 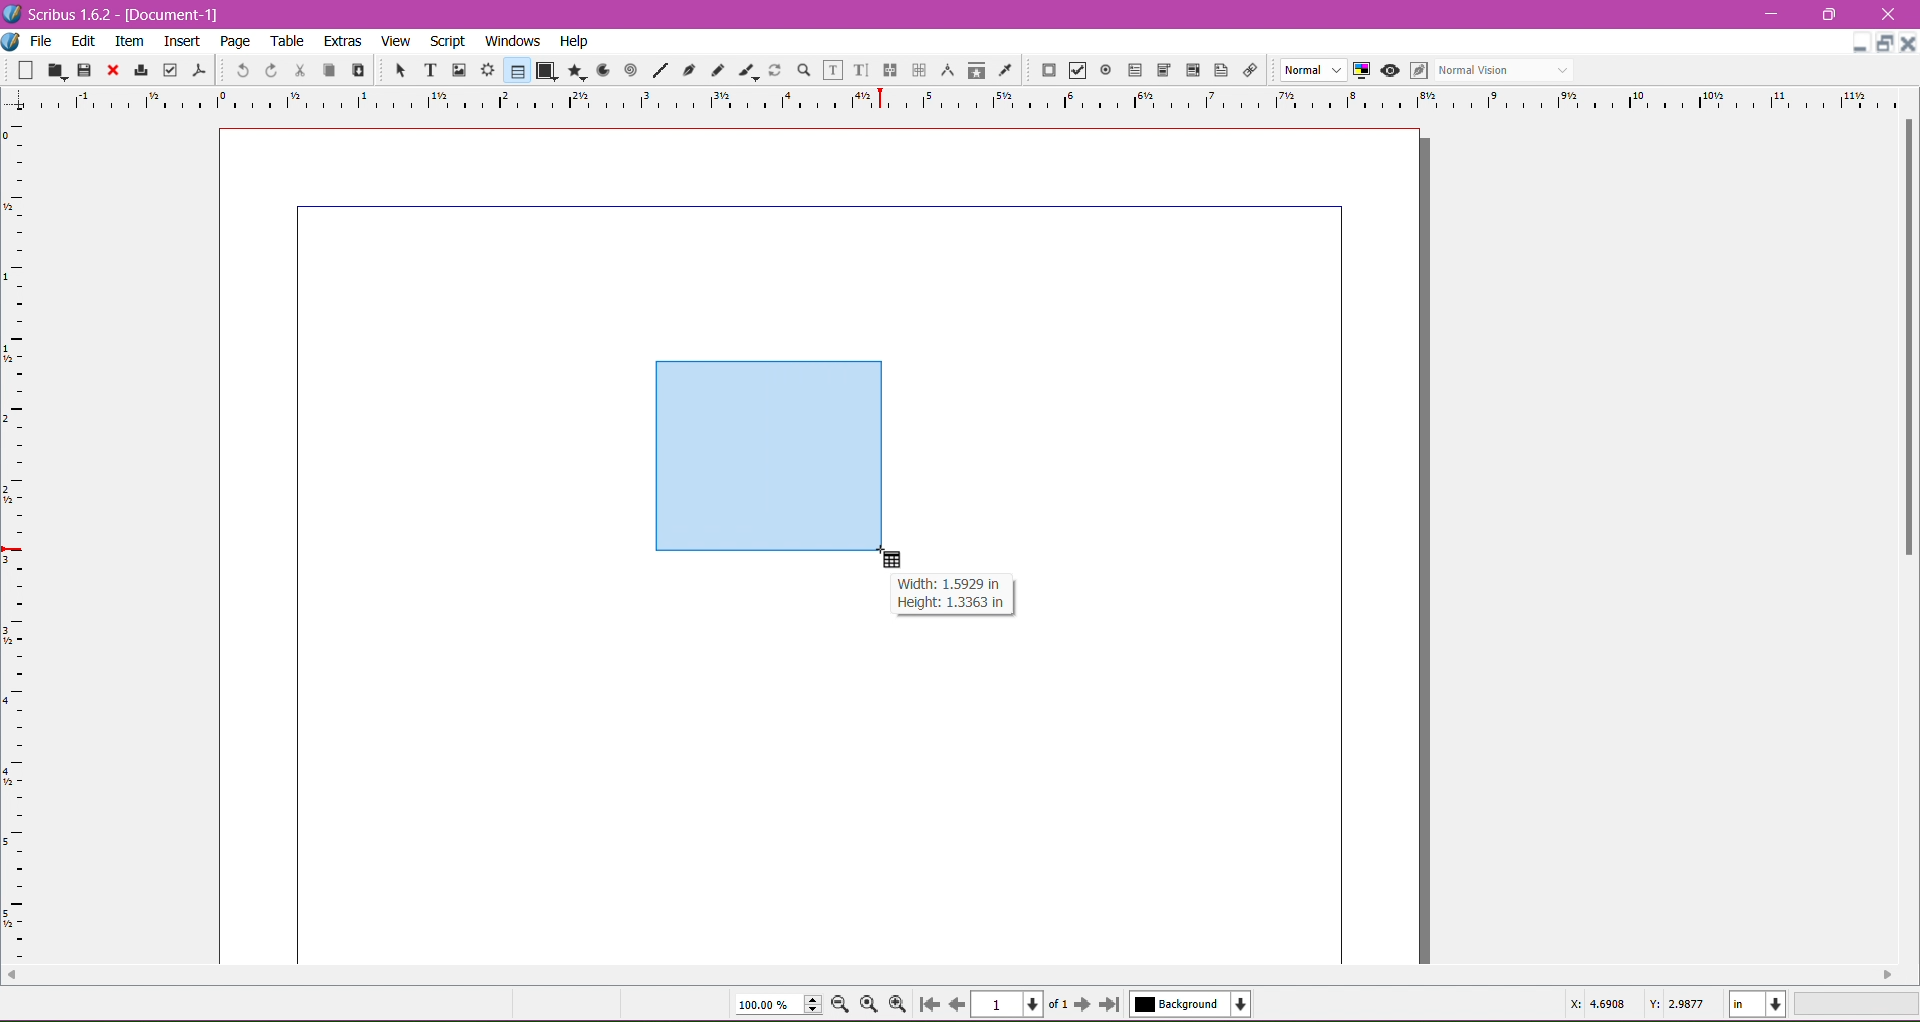 I want to click on Insert a table (A), so click(x=55, y=1003).